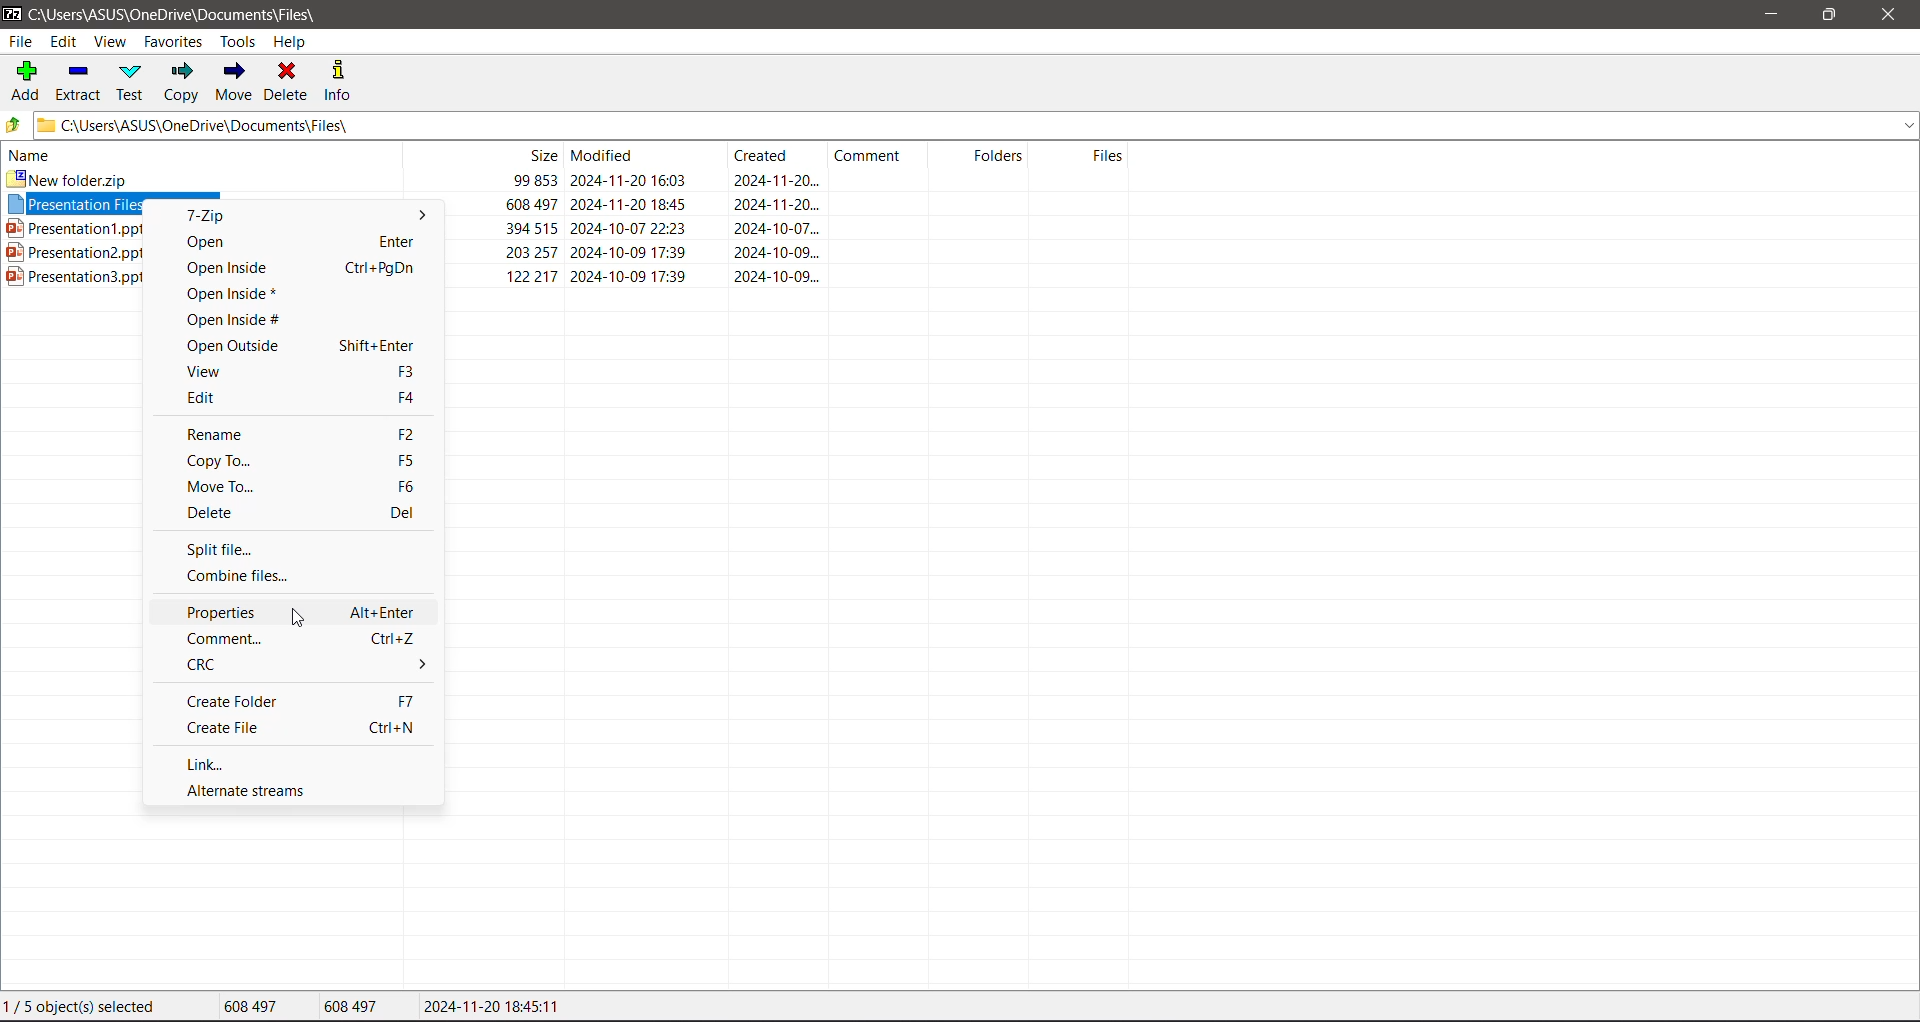 This screenshot has height=1022, width=1920. Describe the element at coordinates (297, 639) in the screenshot. I see `Comment` at that location.